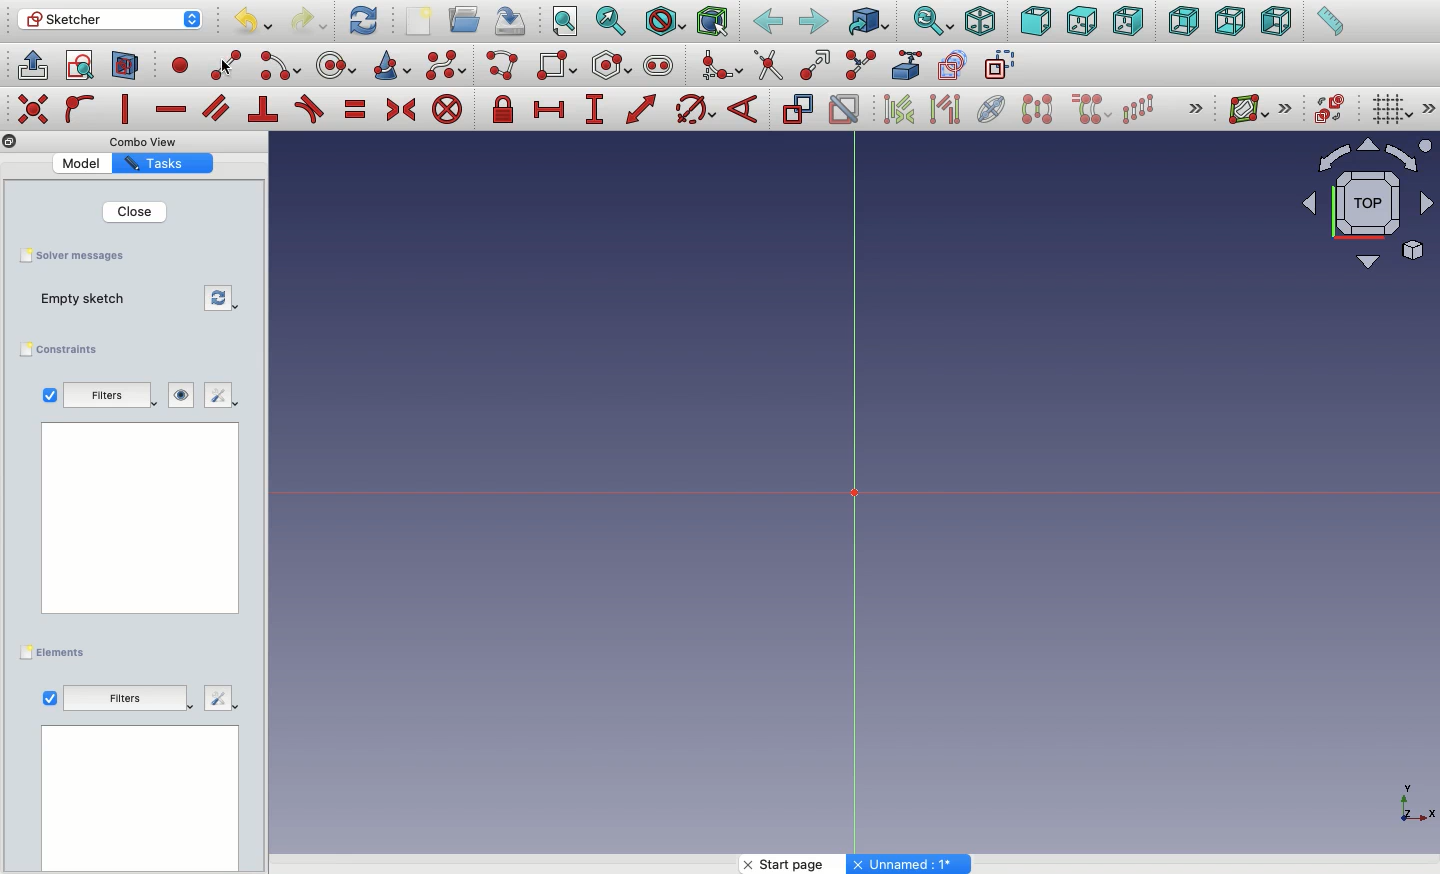 The height and width of the screenshot is (874, 1440). I want to click on Split edge, so click(862, 64).